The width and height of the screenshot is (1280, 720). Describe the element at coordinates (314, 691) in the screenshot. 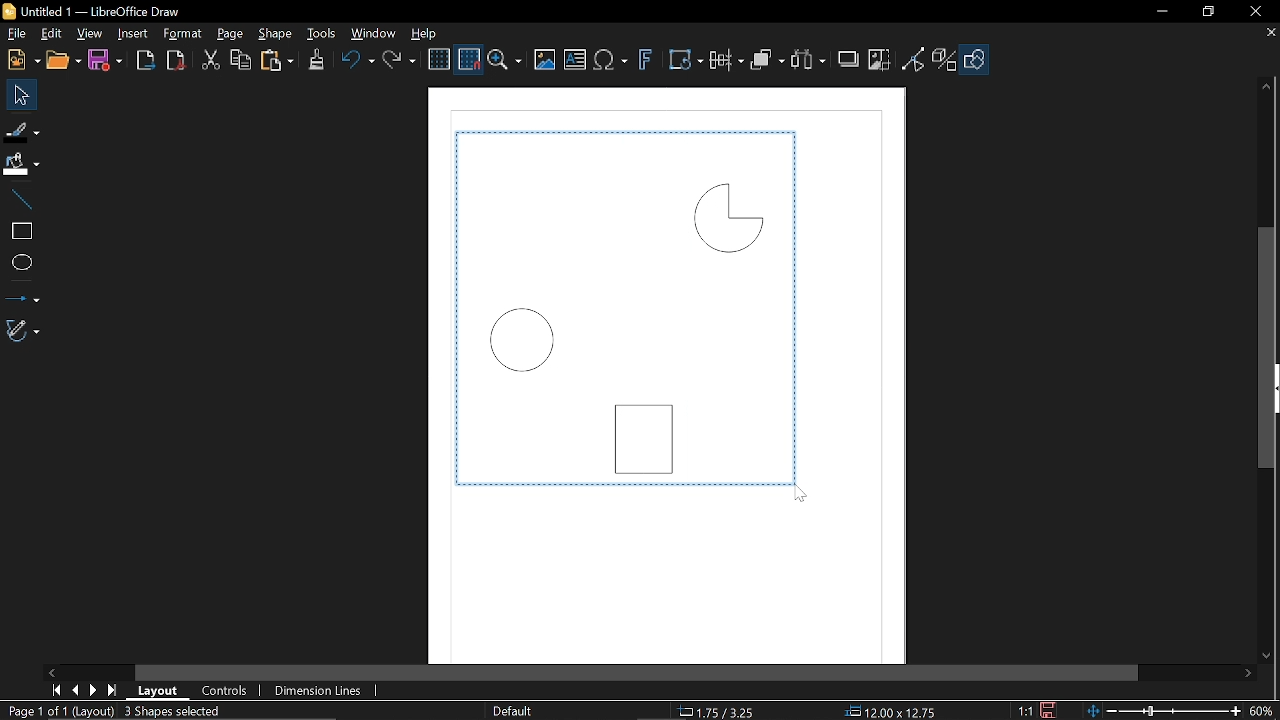

I see `Dimension lines` at that location.